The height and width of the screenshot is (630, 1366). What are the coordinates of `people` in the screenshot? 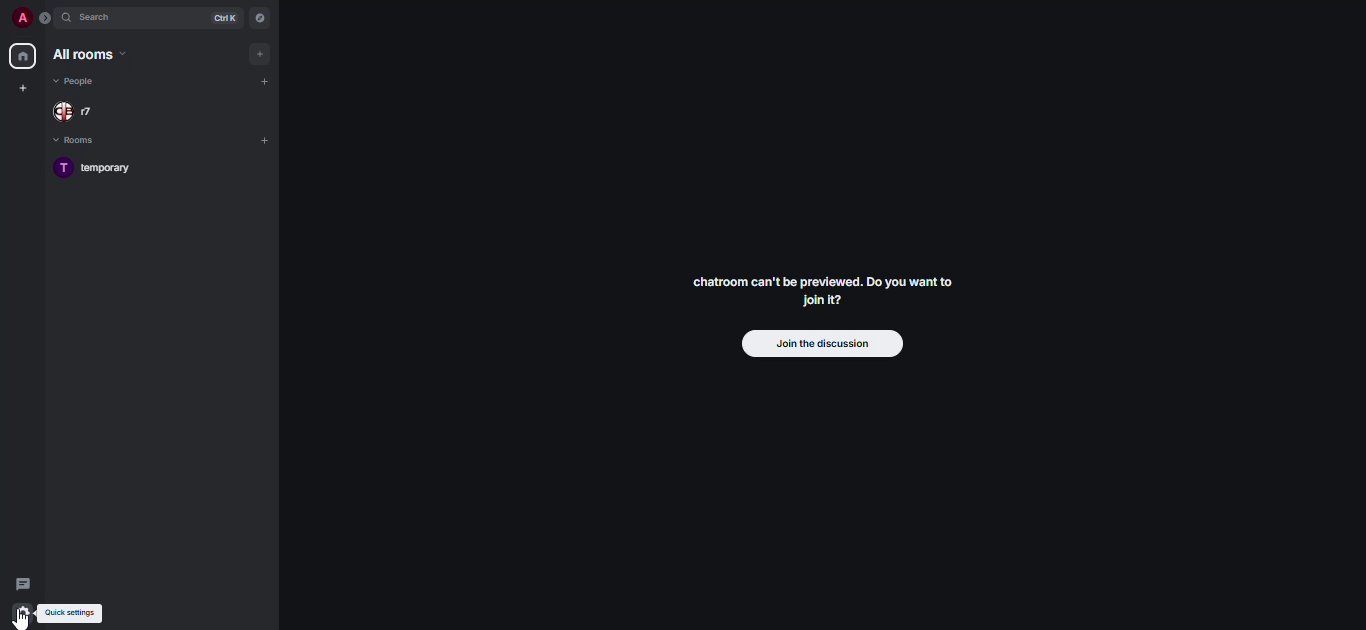 It's located at (77, 81).